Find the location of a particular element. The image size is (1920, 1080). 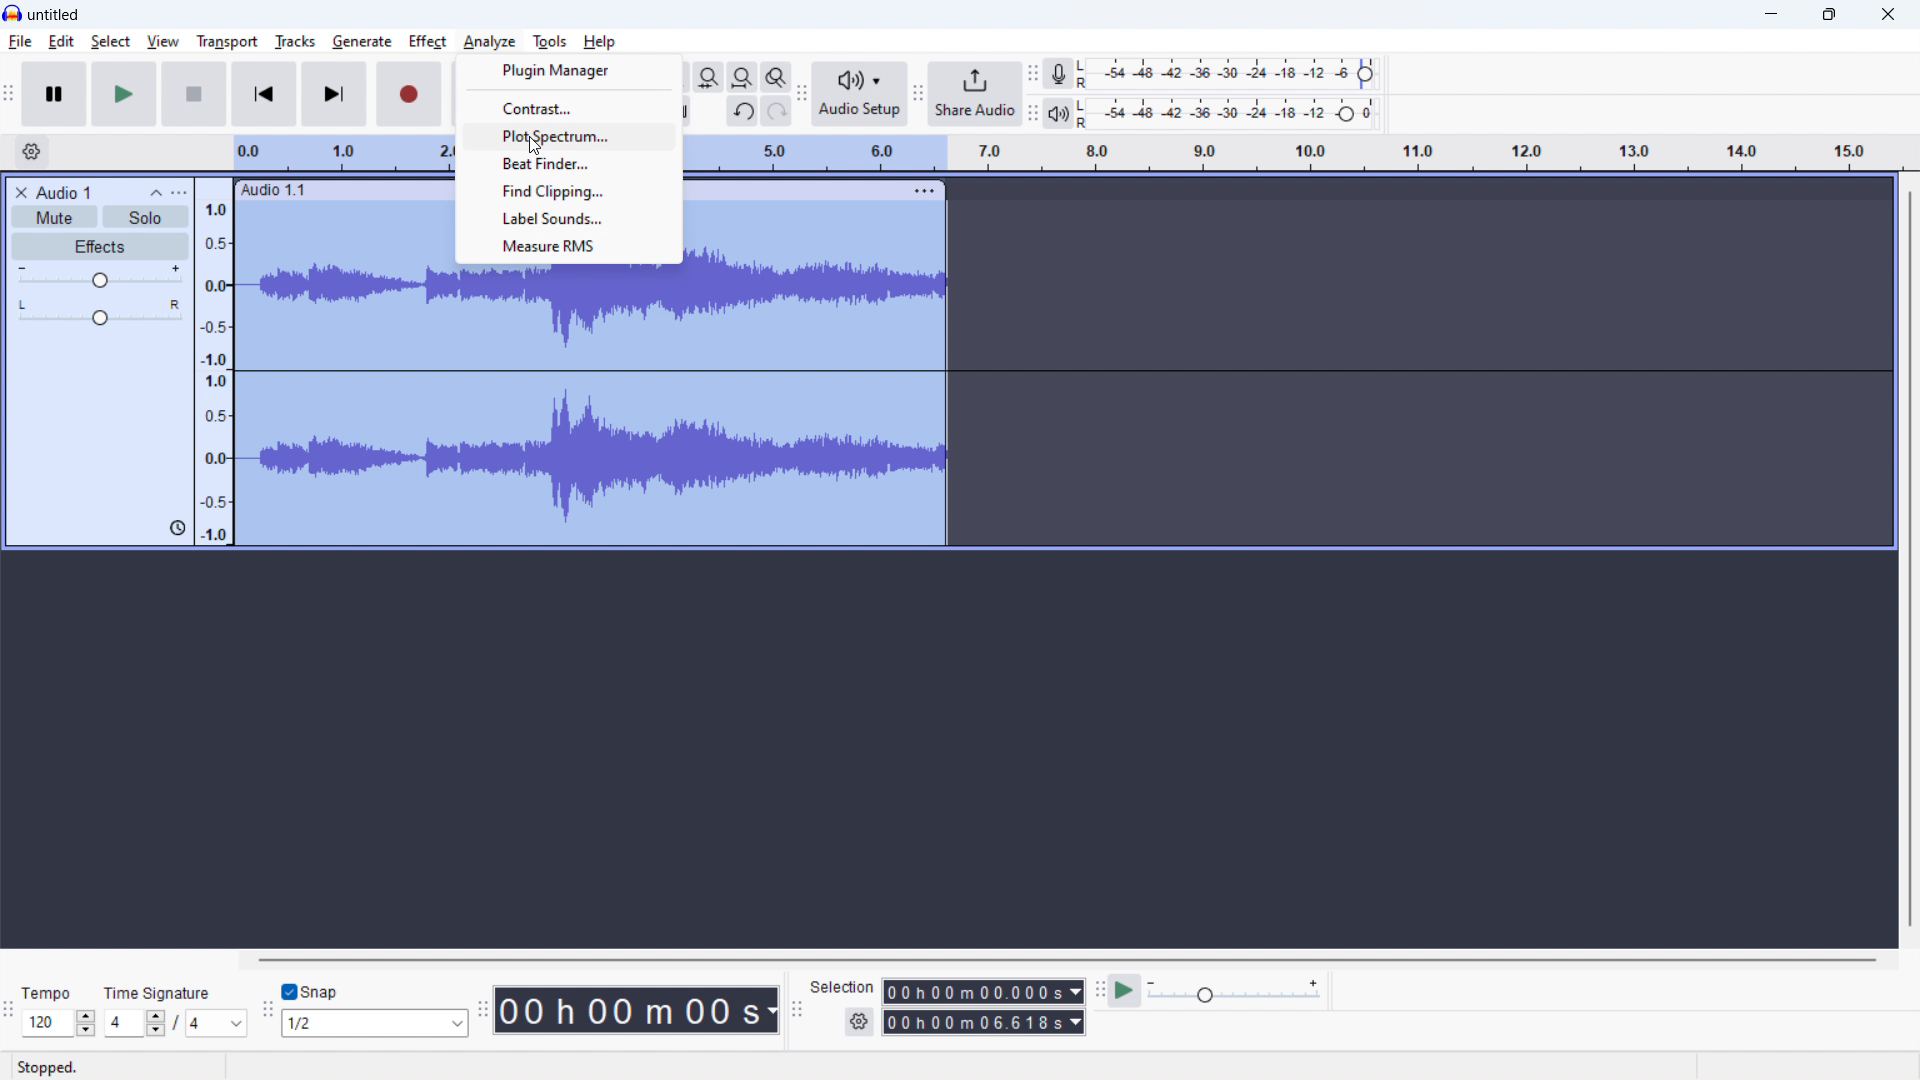

view is located at coordinates (163, 42).